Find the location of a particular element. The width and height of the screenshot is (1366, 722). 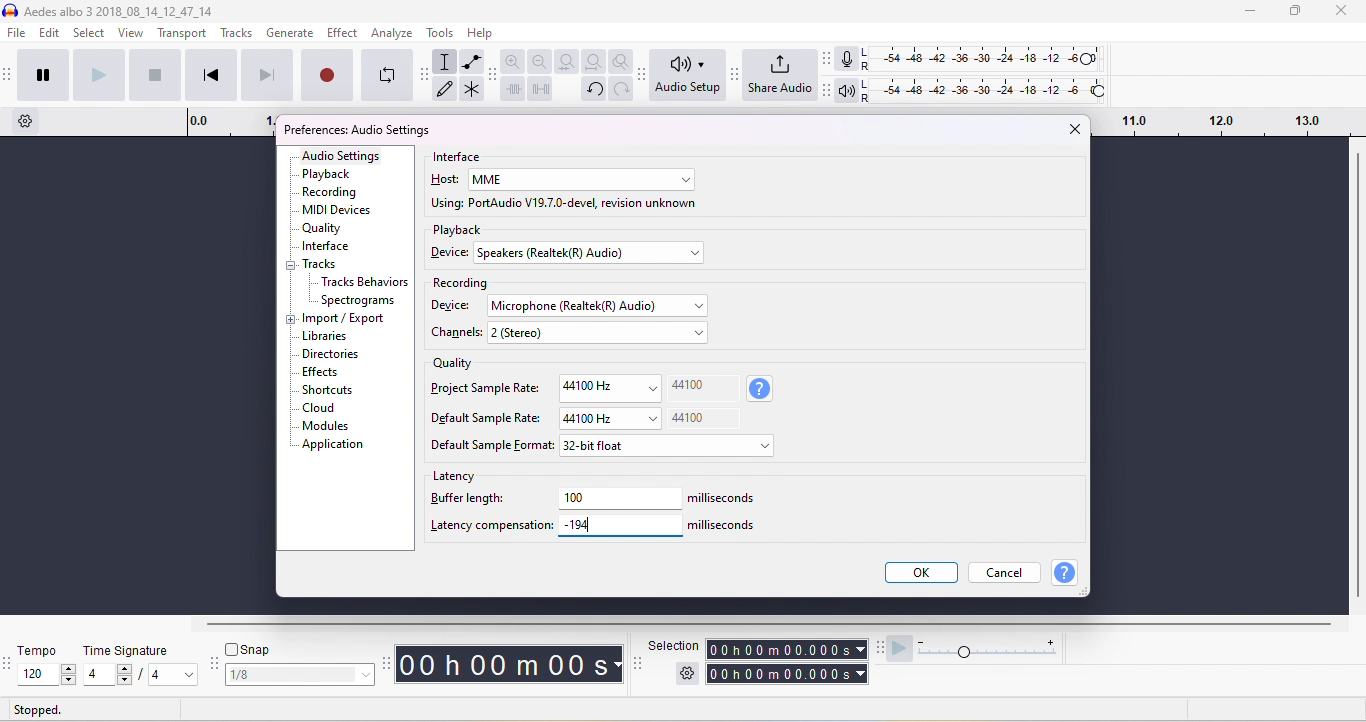

audacity tempo toolbar is located at coordinates (9, 665).